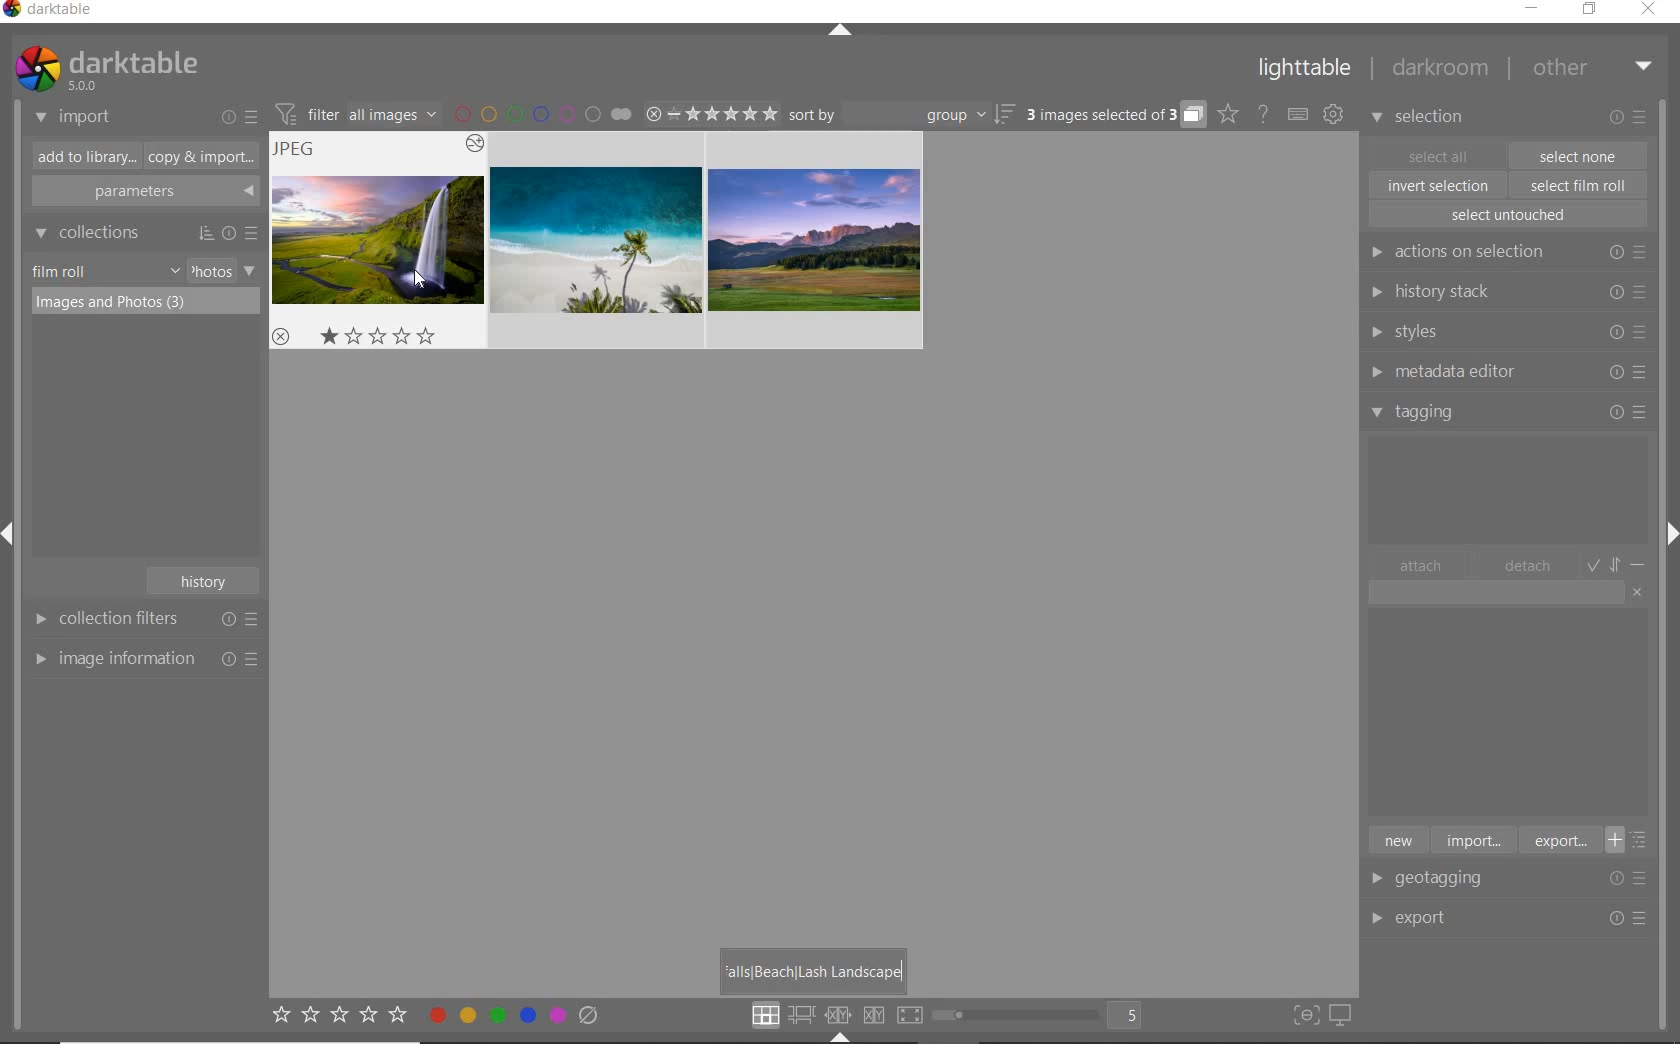 The image size is (1680, 1044). Describe the element at coordinates (1263, 113) in the screenshot. I see `help online` at that location.